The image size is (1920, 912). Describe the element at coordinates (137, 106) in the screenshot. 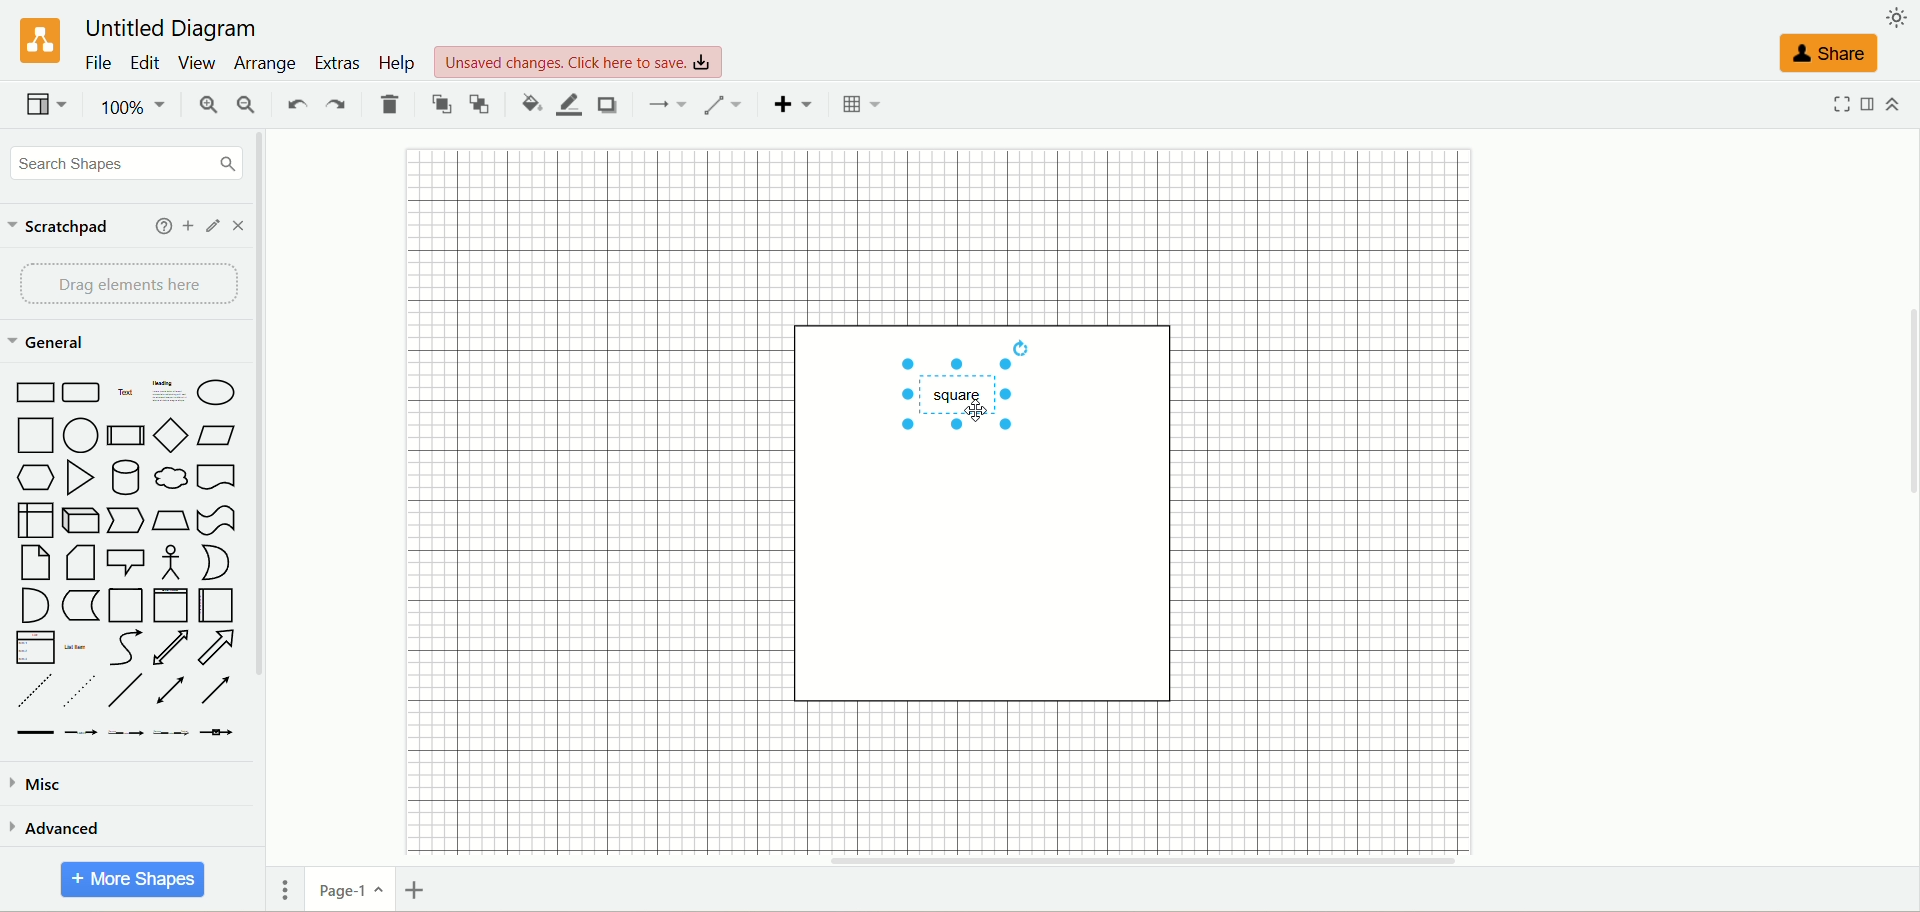

I see `zoom factor` at that location.